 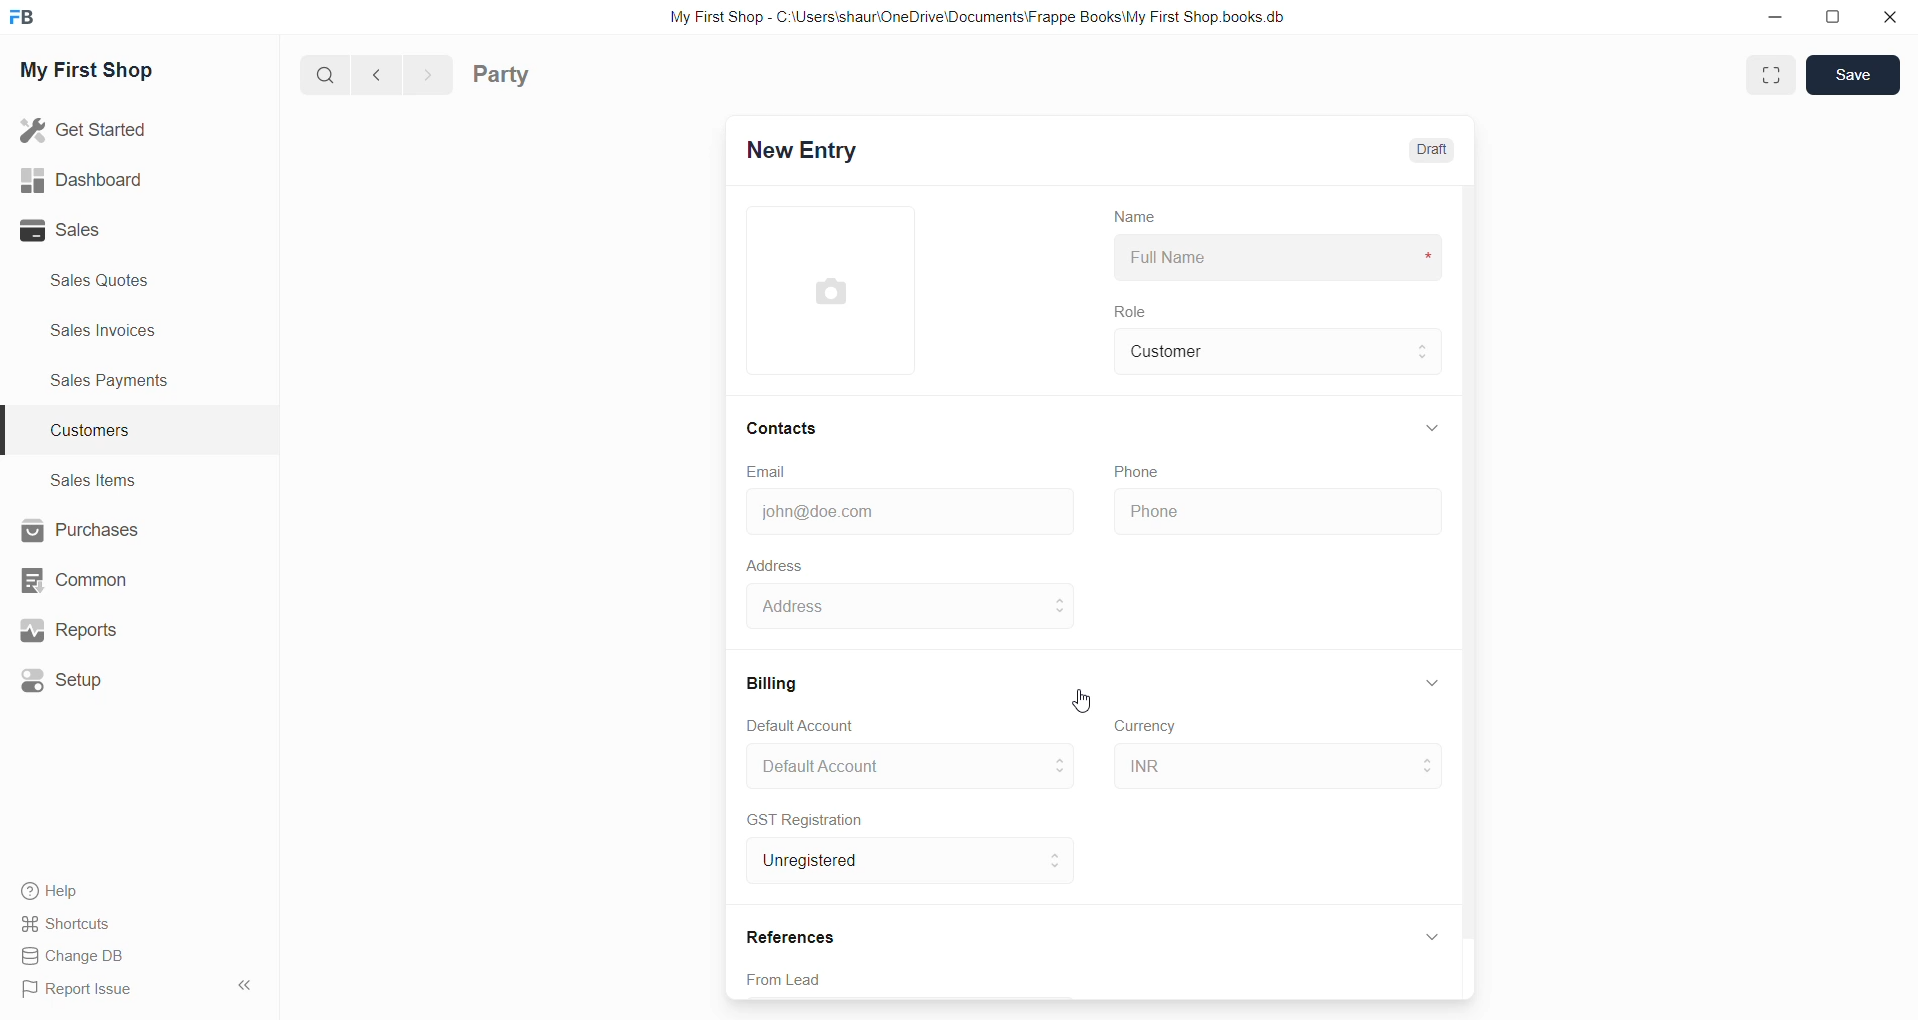 What do you see at coordinates (27, 21) in the screenshot?
I see `frappe book Logo` at bounding box center [27, 21].